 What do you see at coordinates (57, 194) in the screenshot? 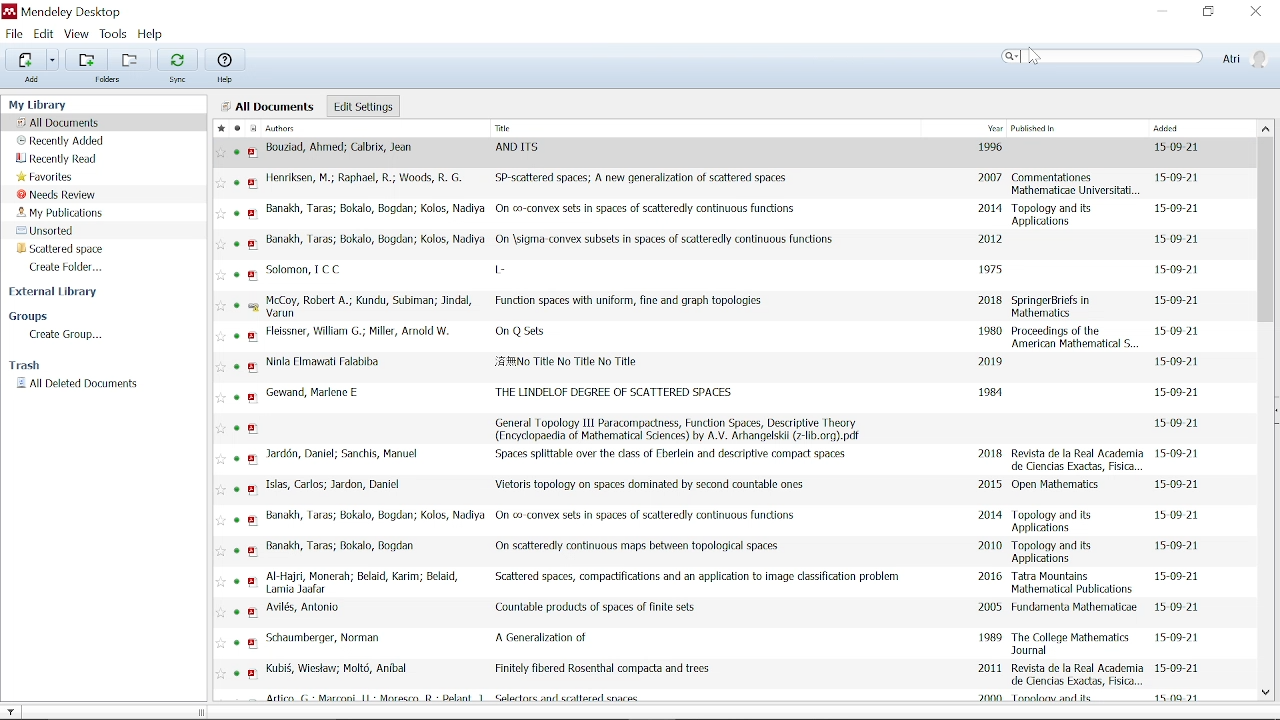
I see `Needs review` at bounding box center [57, 194].